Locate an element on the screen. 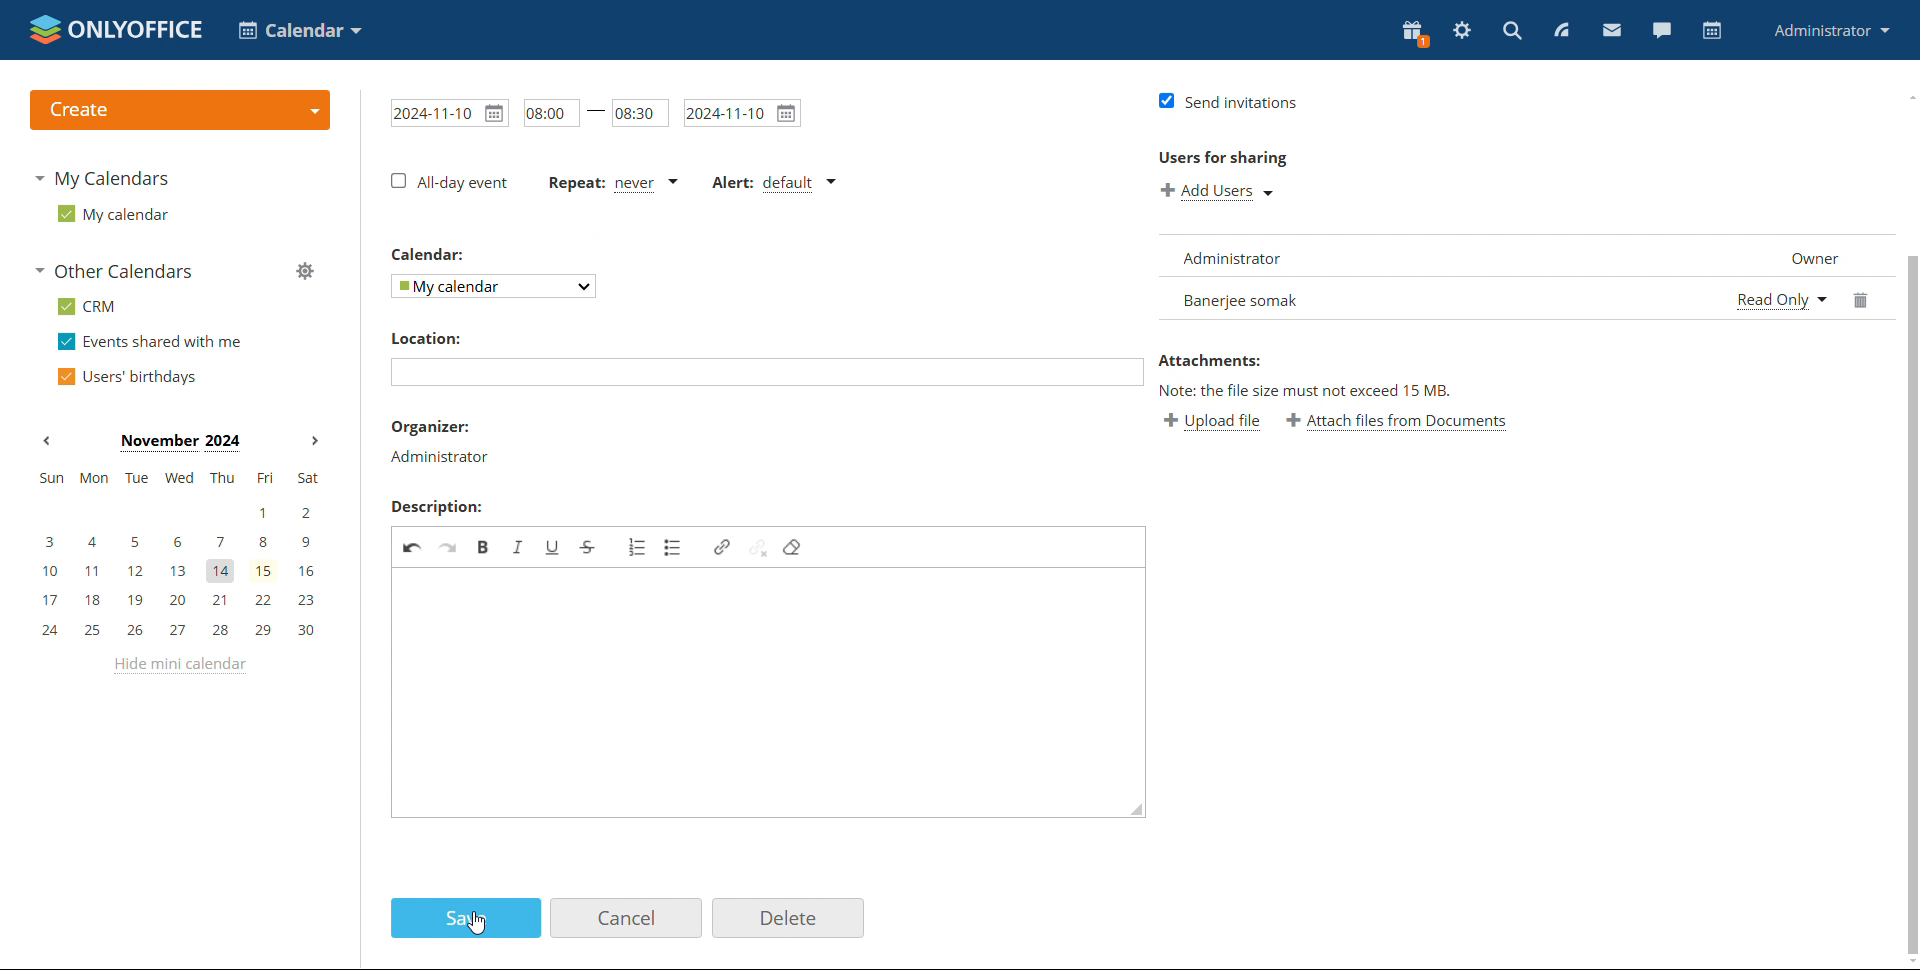  insert/remove bulleted list is located at coordinates (678, 552).